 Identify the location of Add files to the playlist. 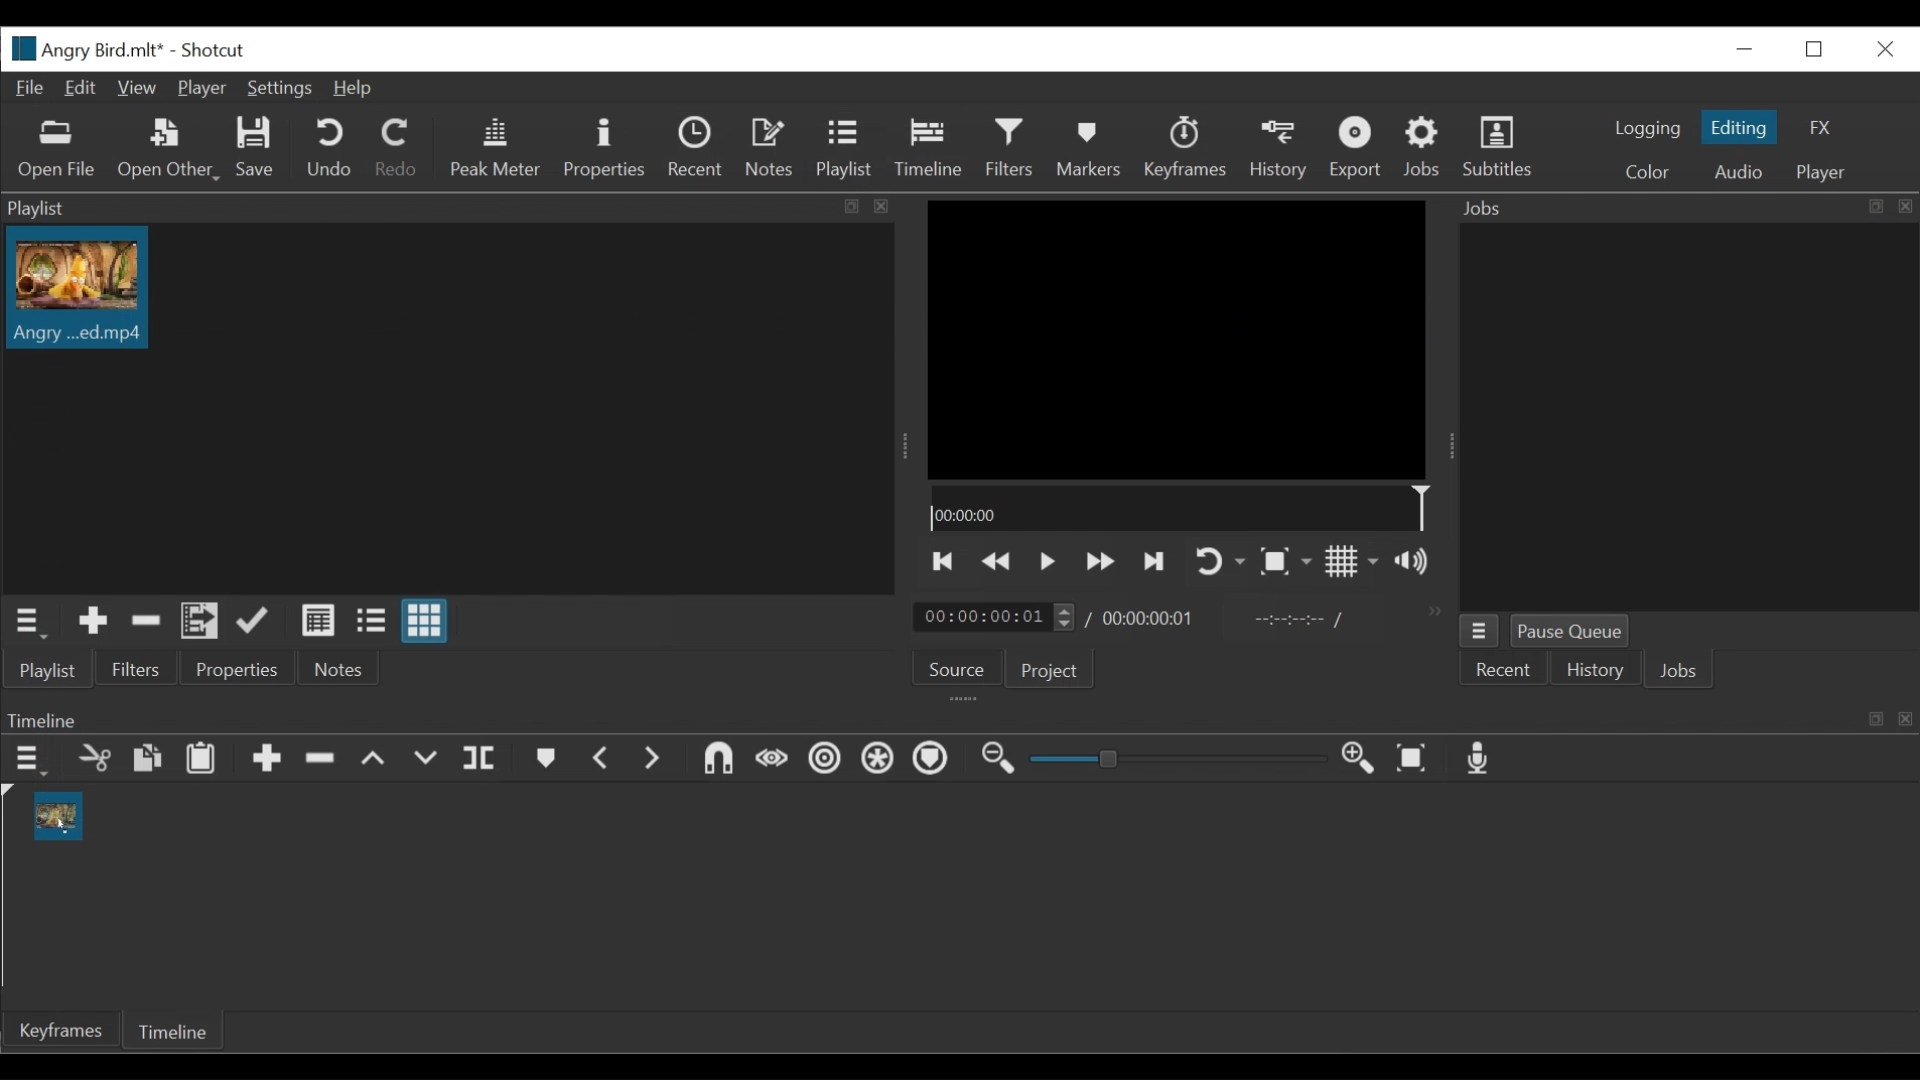
(199, 623).